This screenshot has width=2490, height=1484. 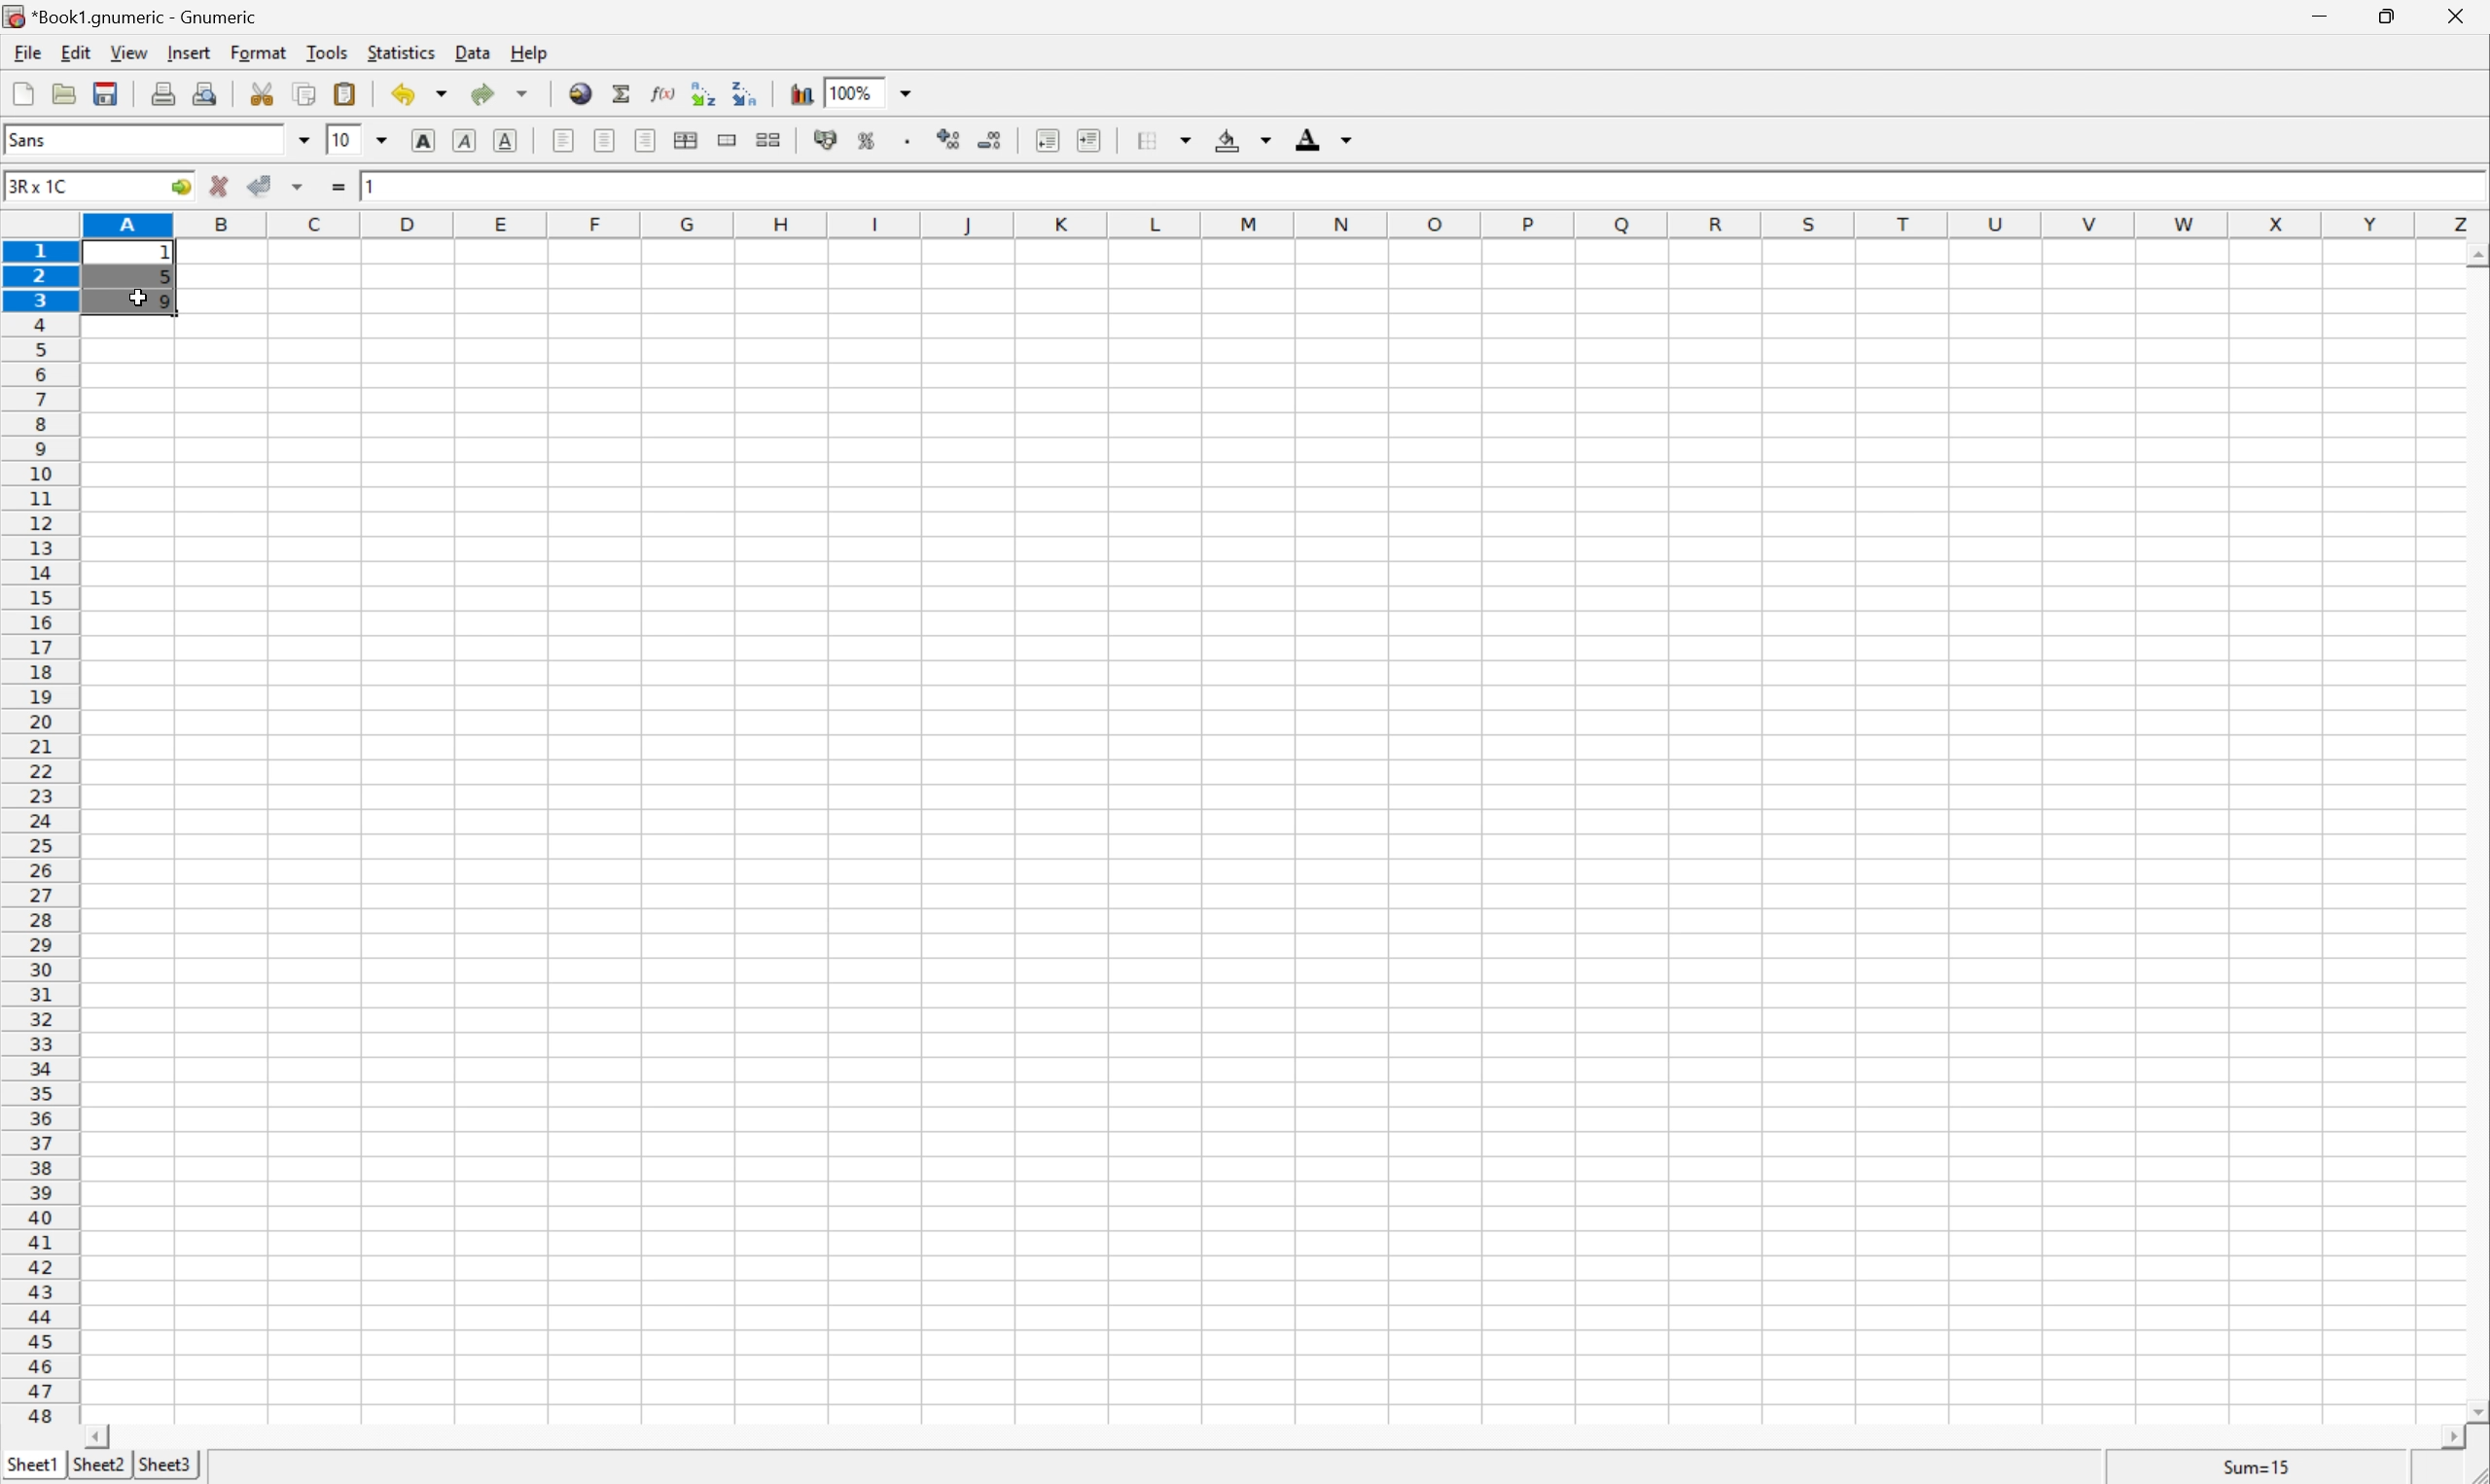 What do you see at coordinates (733, 140) in the screenshot?
I see `merge a range of cells` at bounding box center [733, 140].